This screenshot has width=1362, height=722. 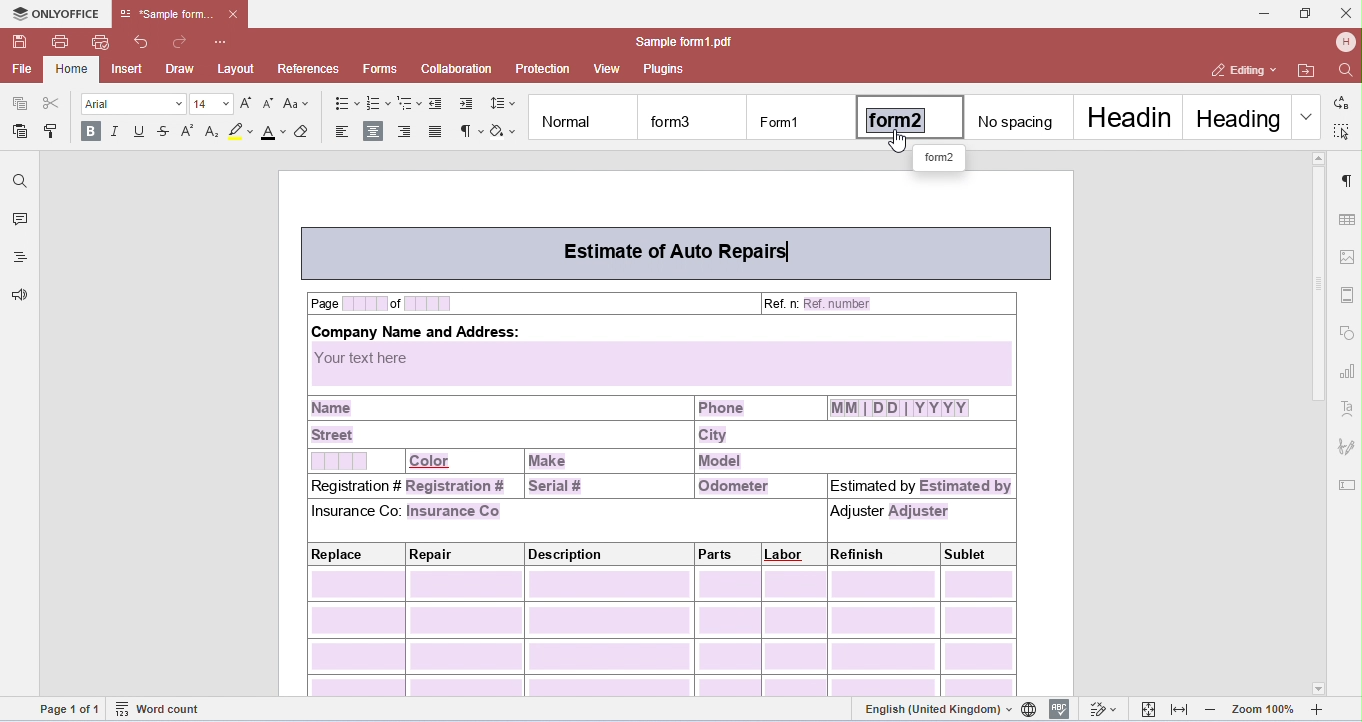 I want to click on protection, so click(x=542, y=69).